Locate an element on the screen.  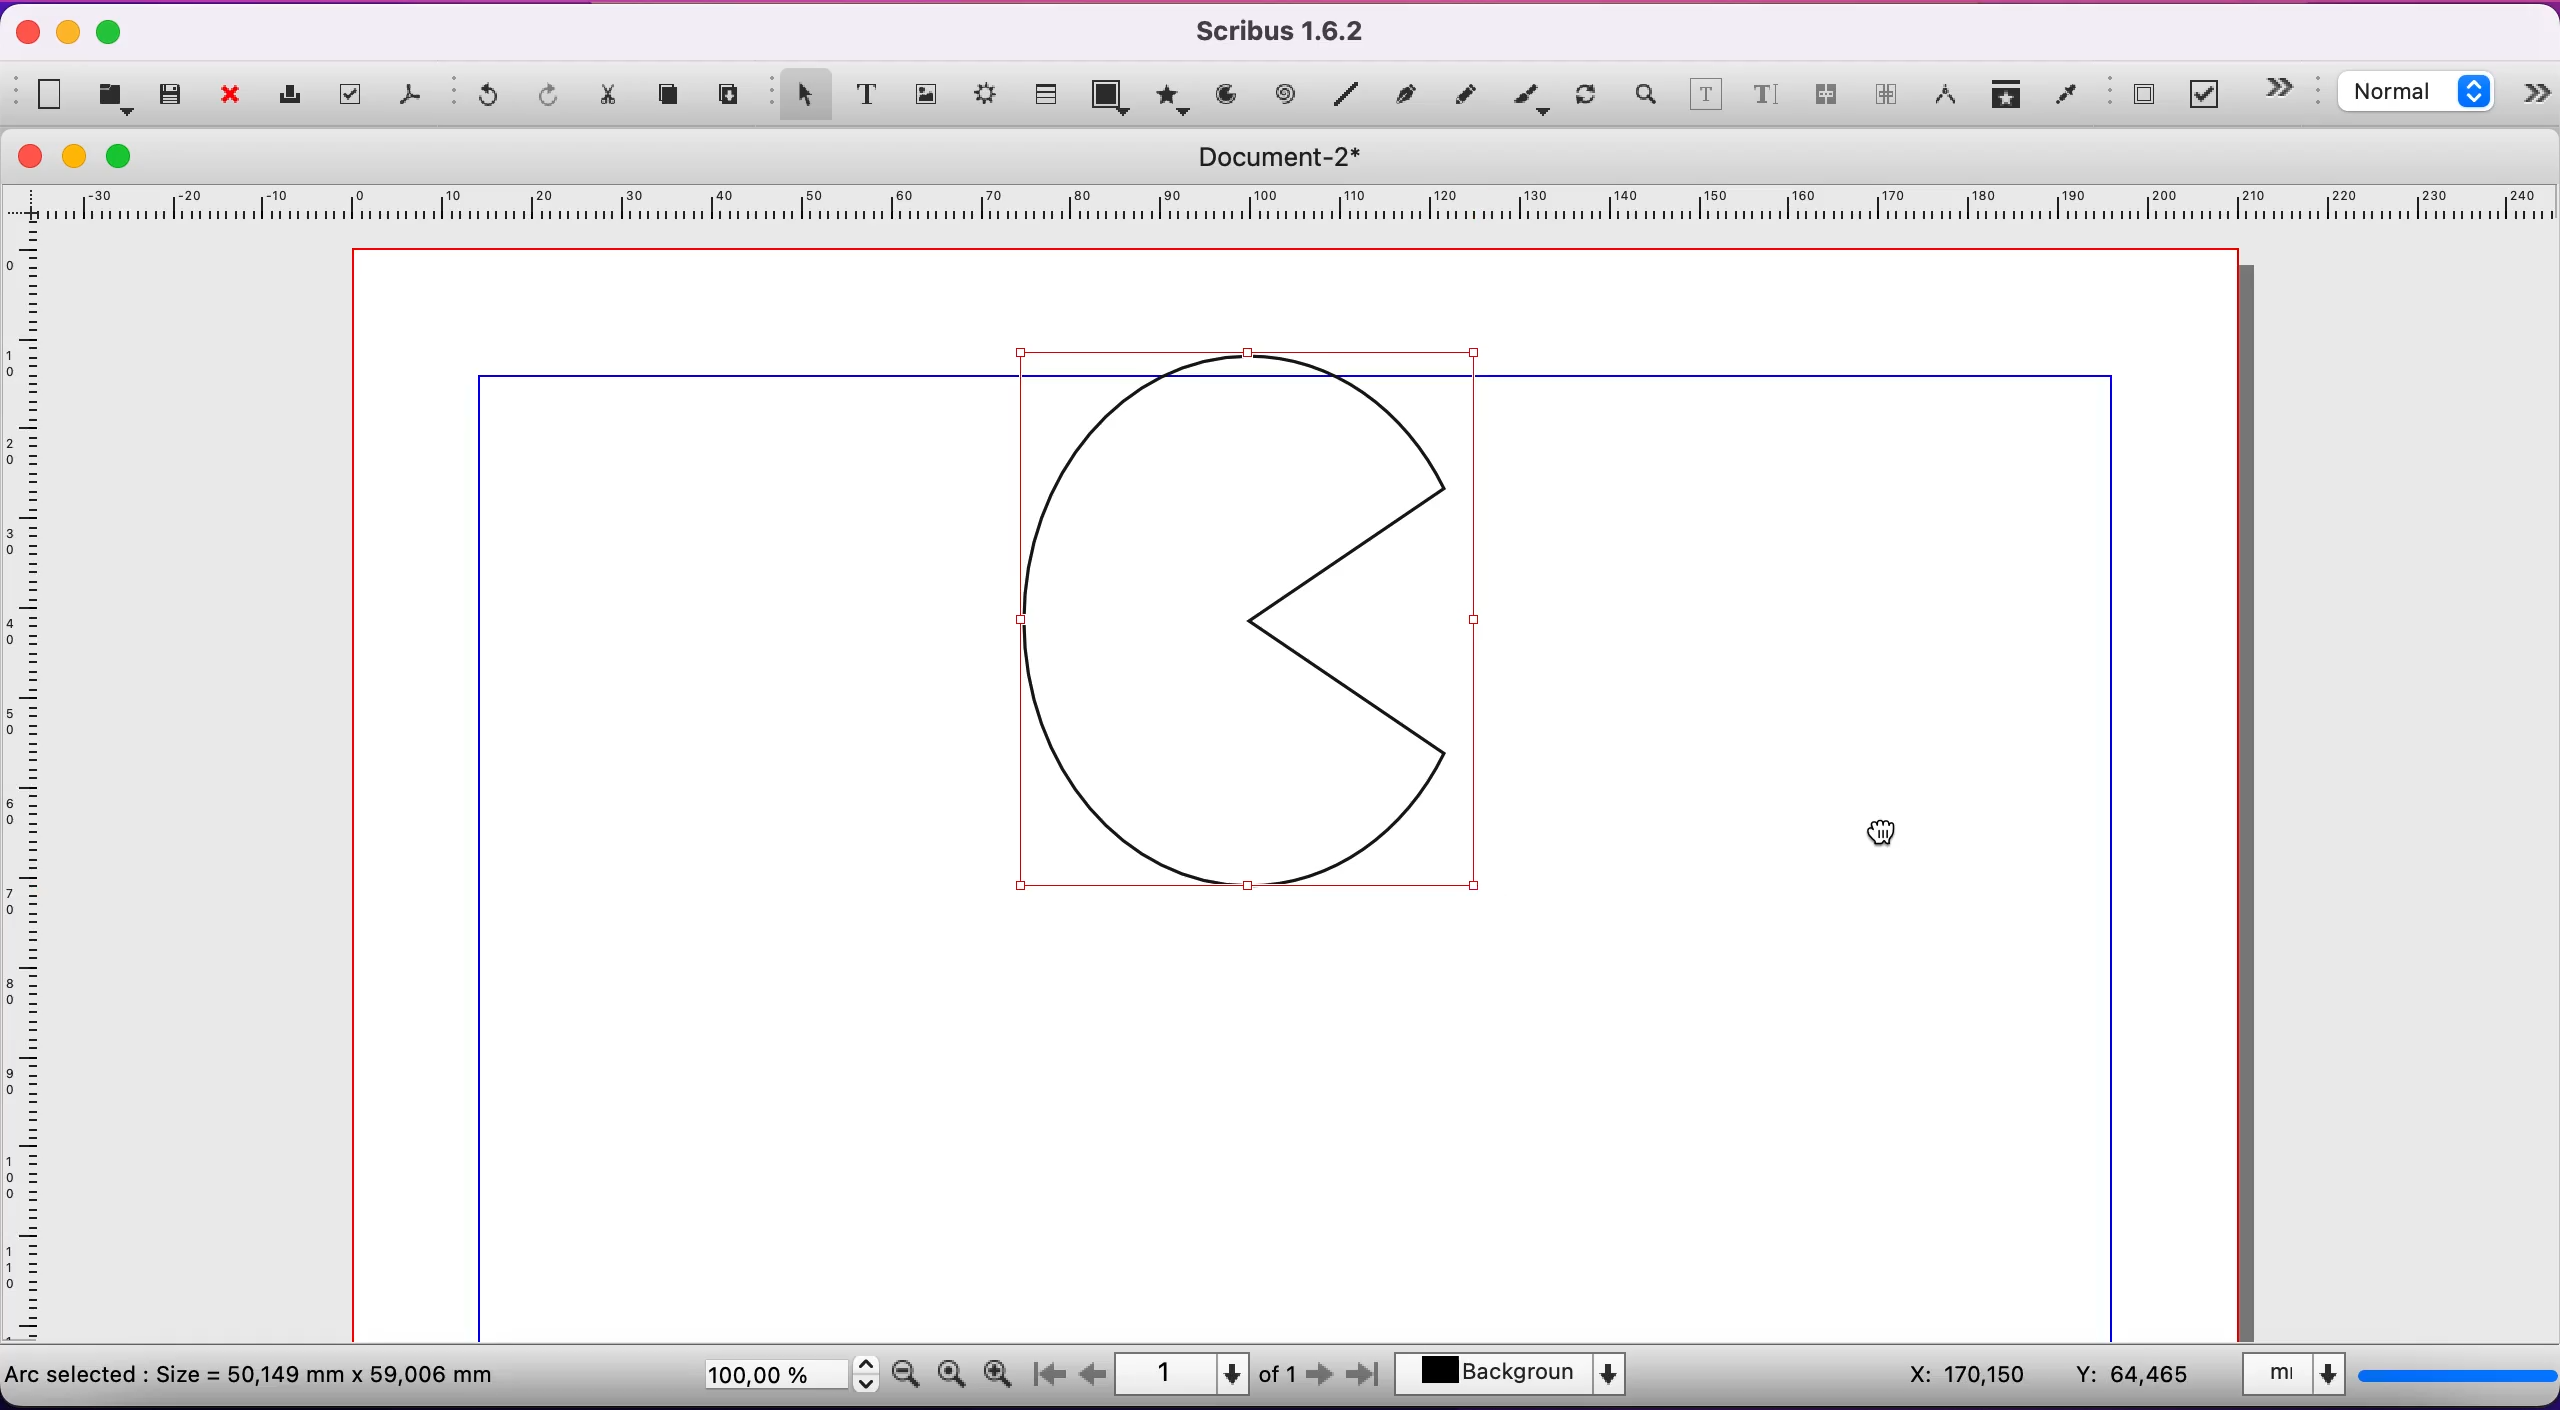
copy item properties is located at coordinates (2008, 98).